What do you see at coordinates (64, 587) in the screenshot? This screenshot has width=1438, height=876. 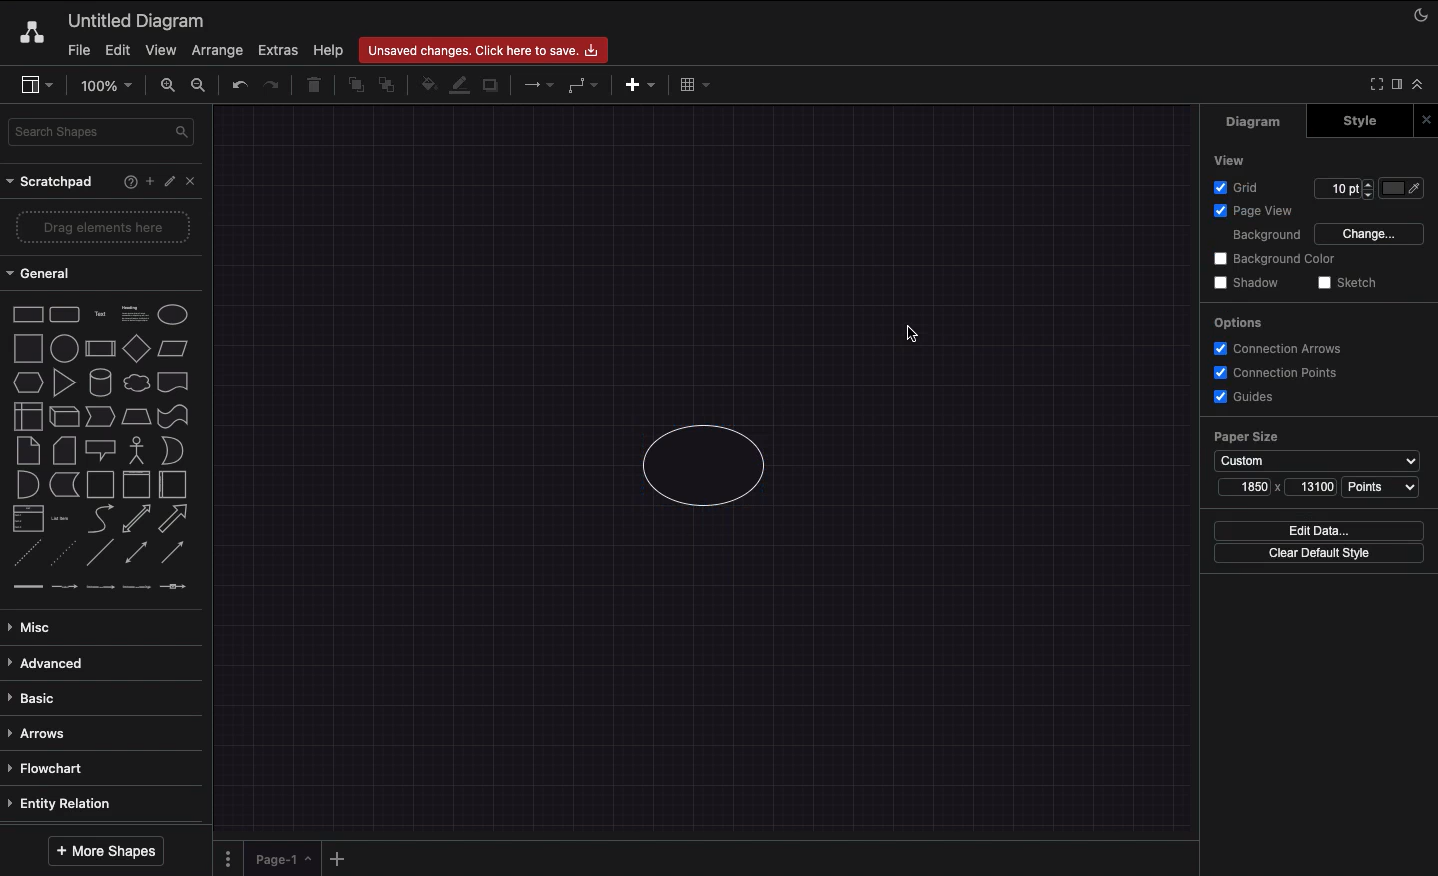 I see `connector 2` at bounding box center [64, 587].